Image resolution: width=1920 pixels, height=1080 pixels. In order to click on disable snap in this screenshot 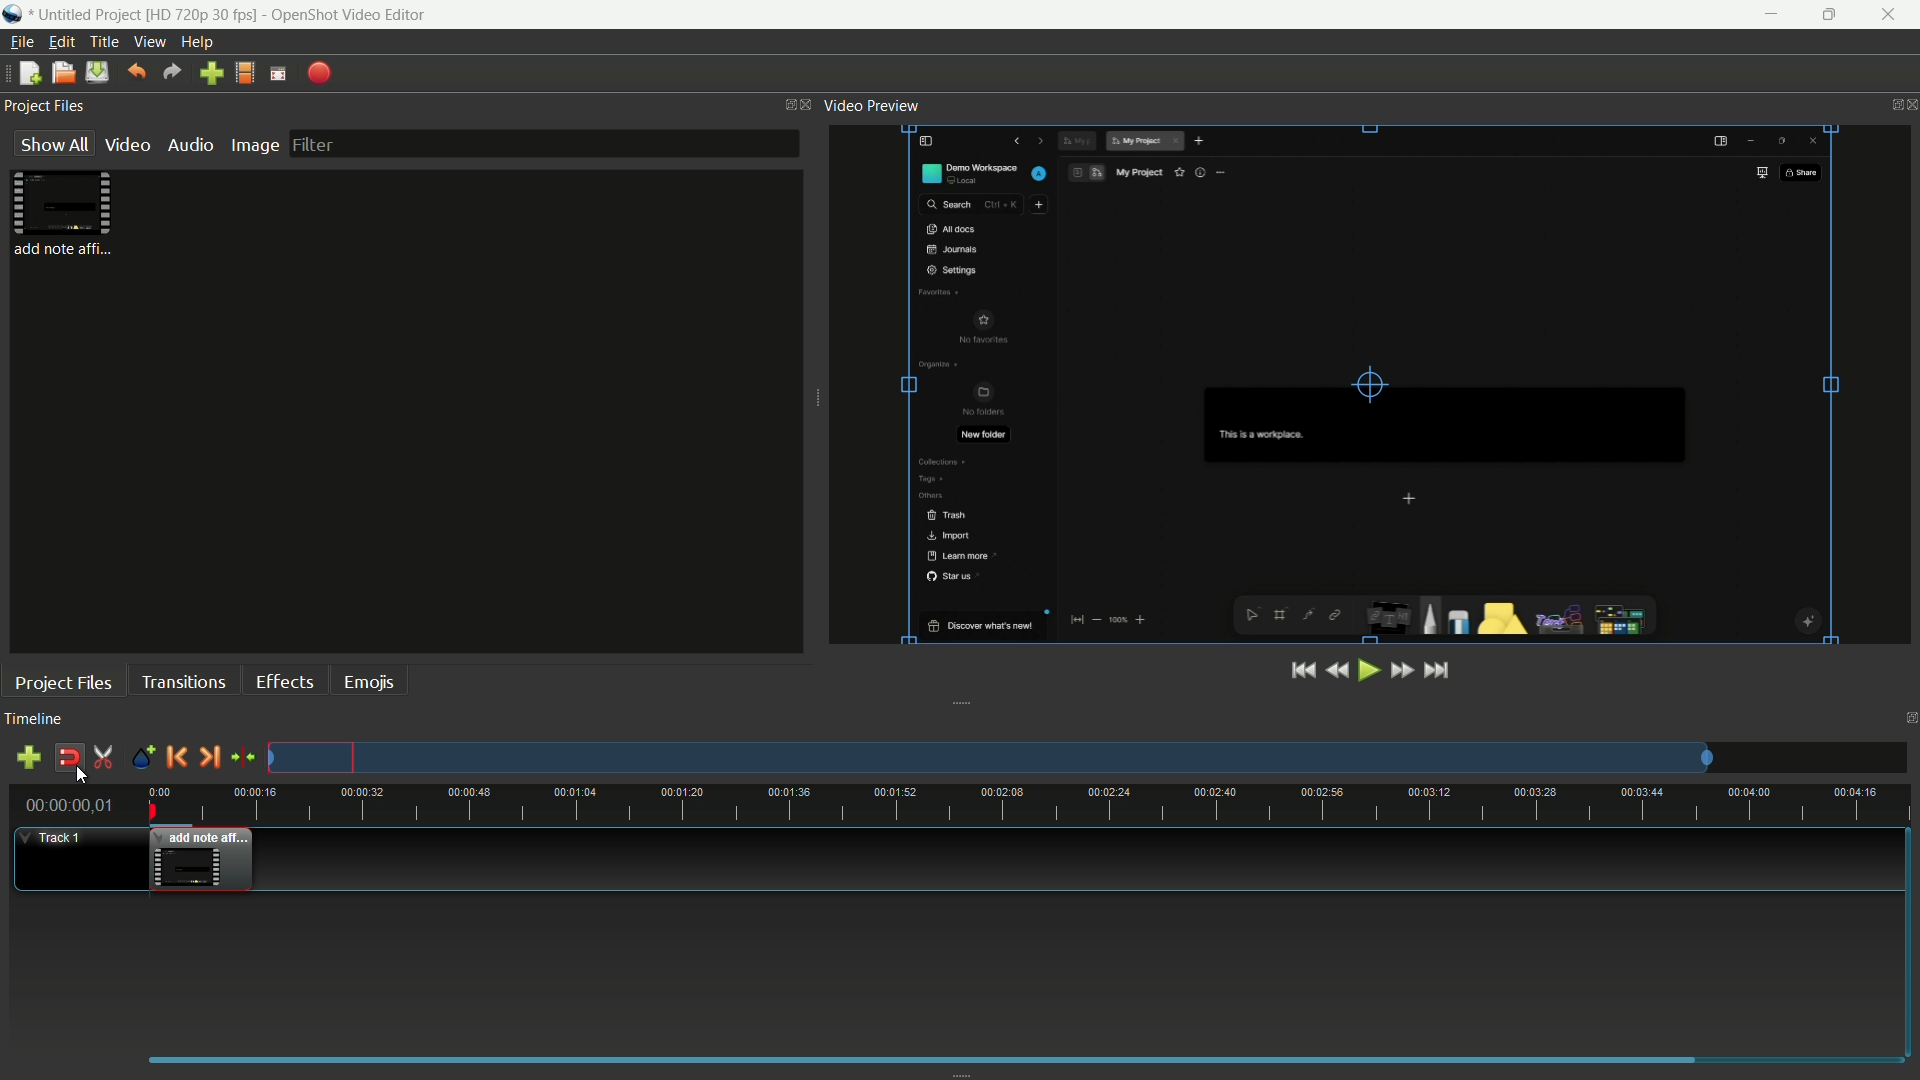, I will do `click(67, 758)`.